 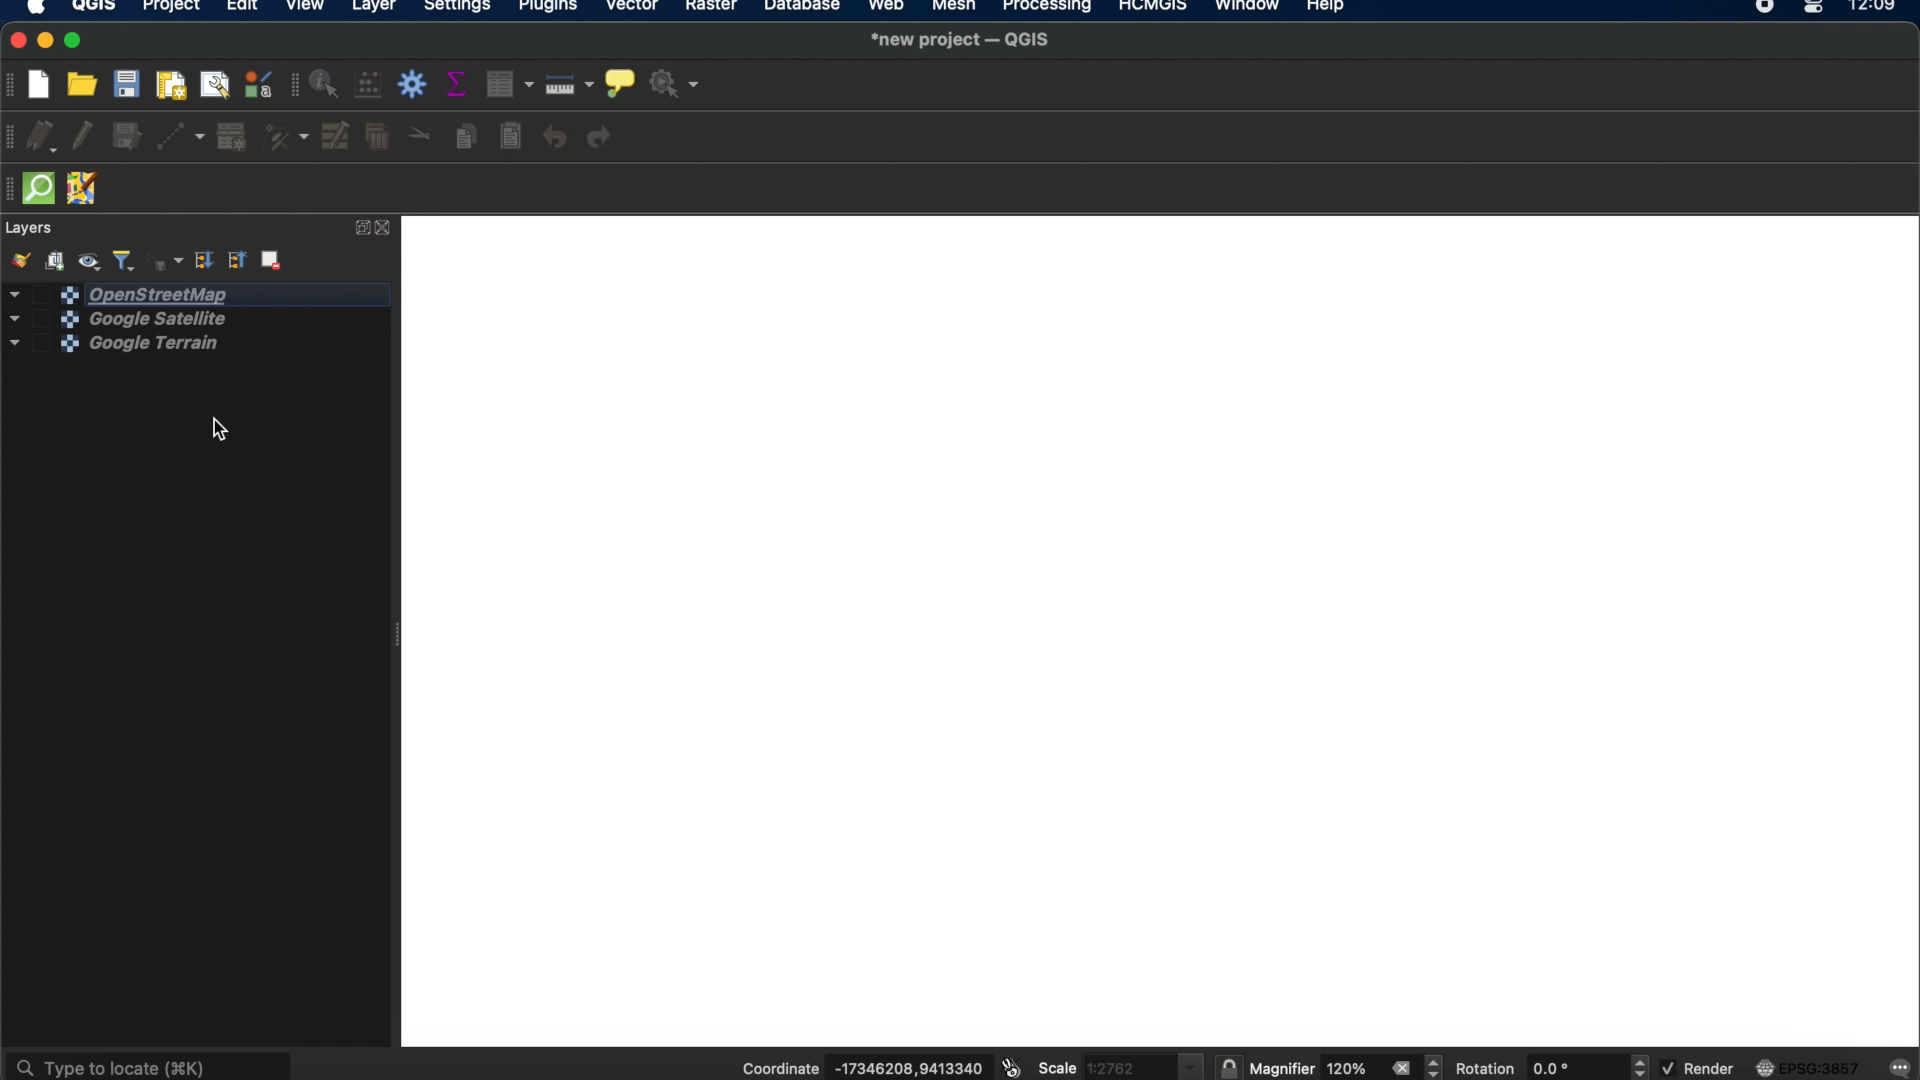 What do you see at coordinates (14, 41) in the screenshot?
I see `close` at bounding box center [14, 41].